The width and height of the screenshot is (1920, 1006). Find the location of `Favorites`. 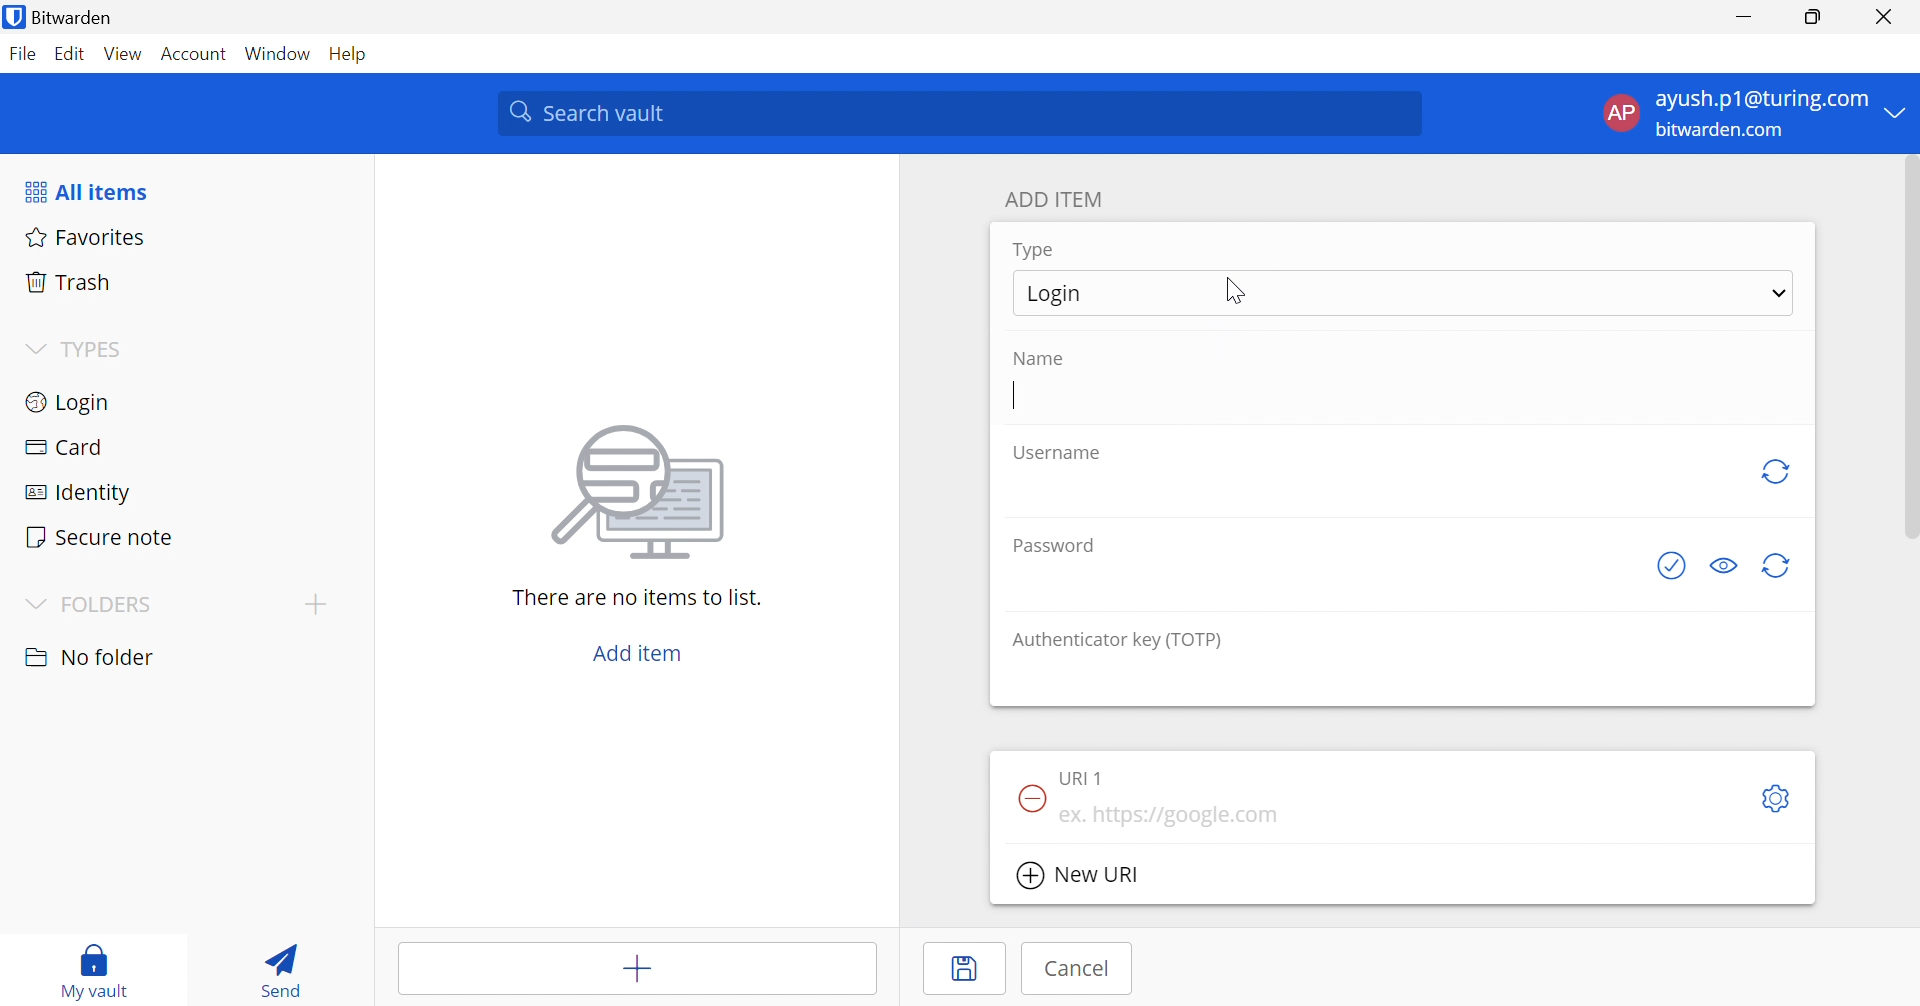

Favorites is located at coordinates (185, 239).